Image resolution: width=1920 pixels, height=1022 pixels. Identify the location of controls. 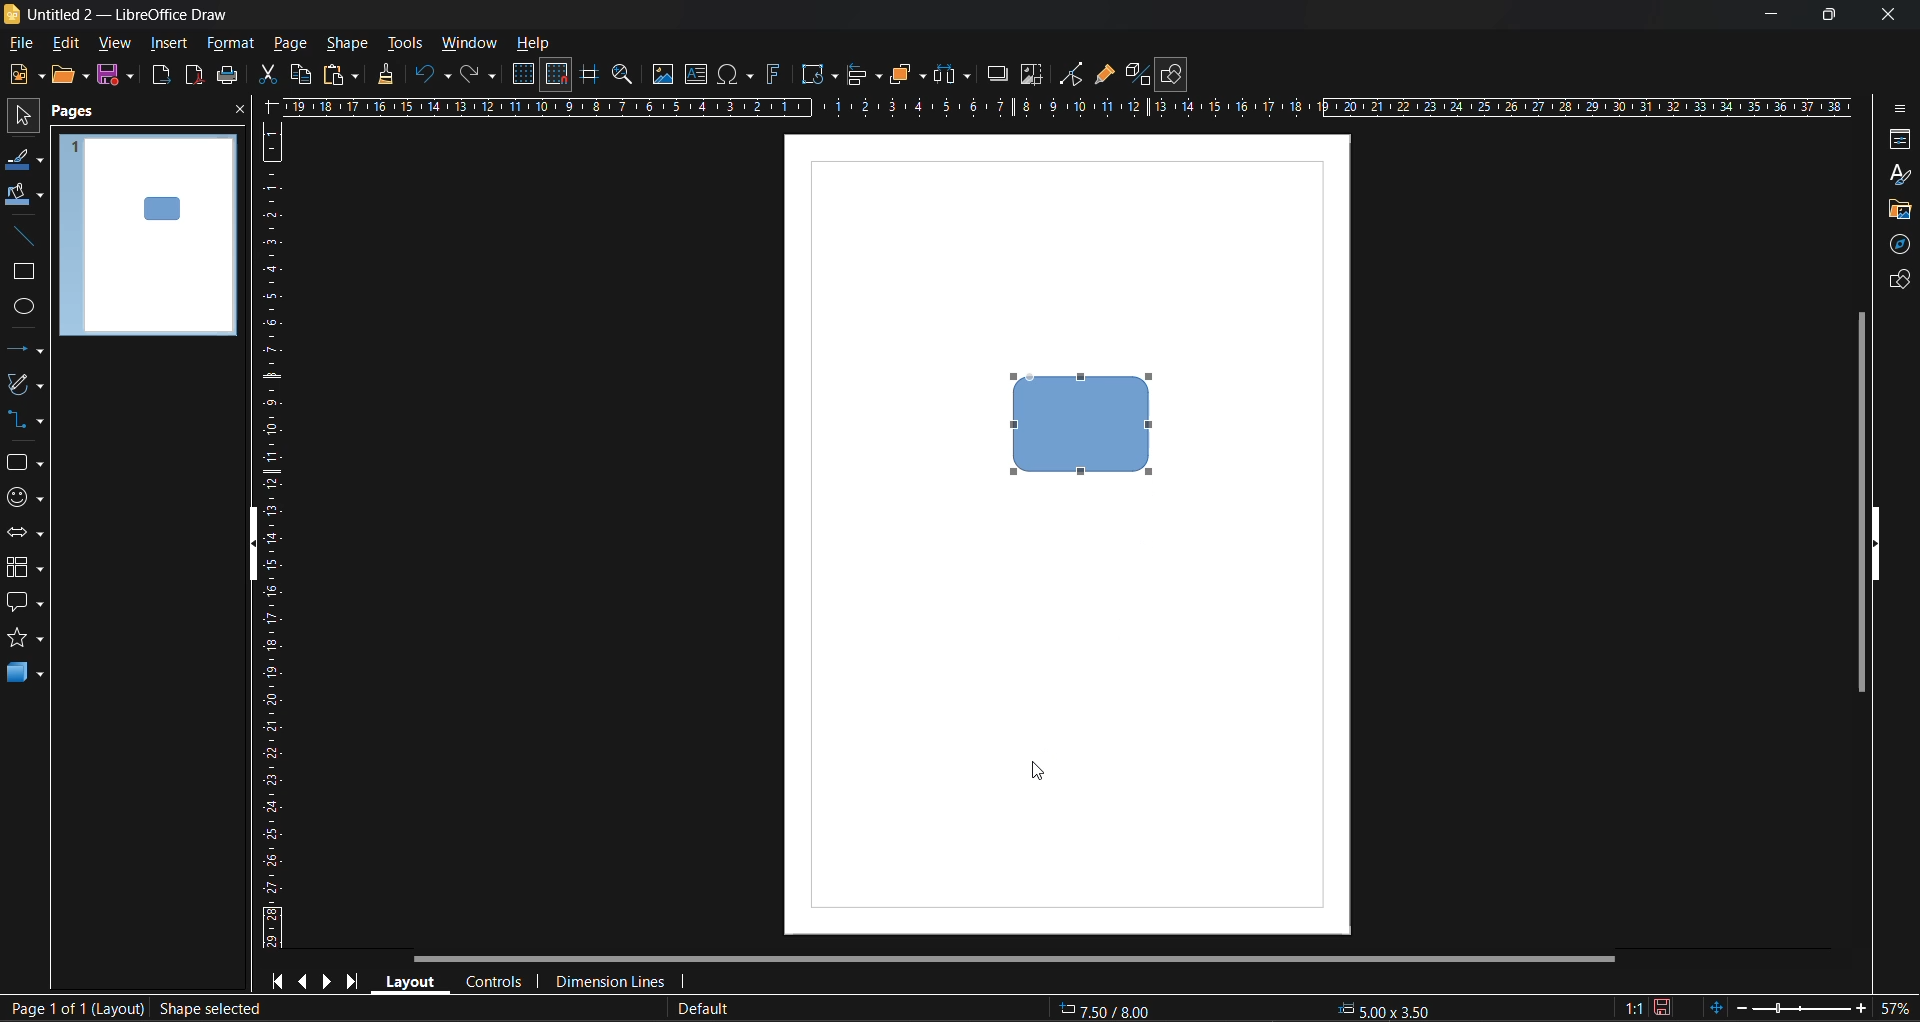
(492, 984).